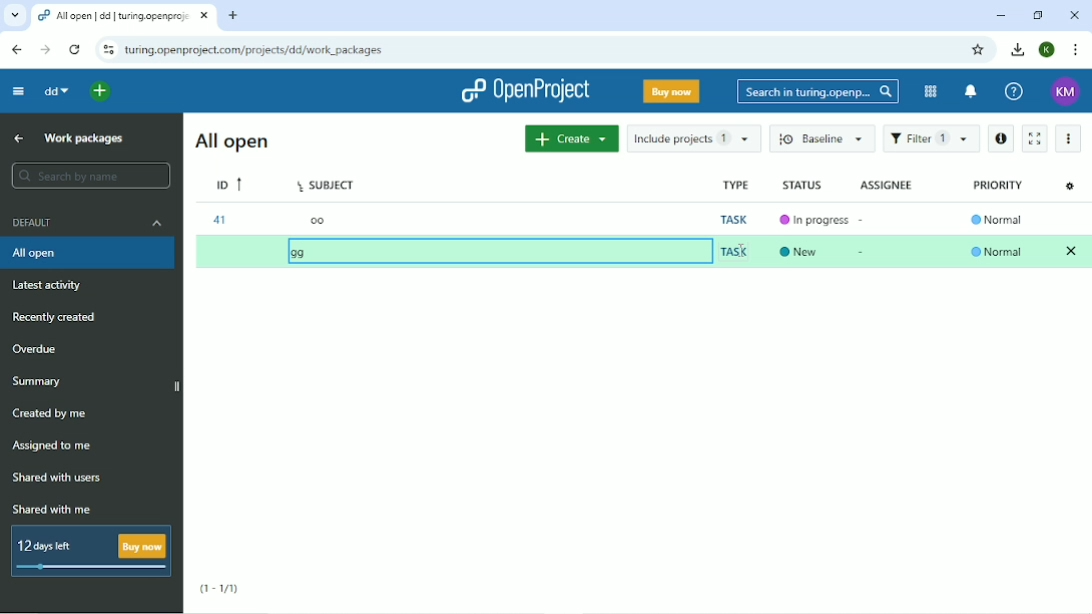 The width and height of the screenshot is (1092, 614). I want to click on Reload this page, so click(76, 49).